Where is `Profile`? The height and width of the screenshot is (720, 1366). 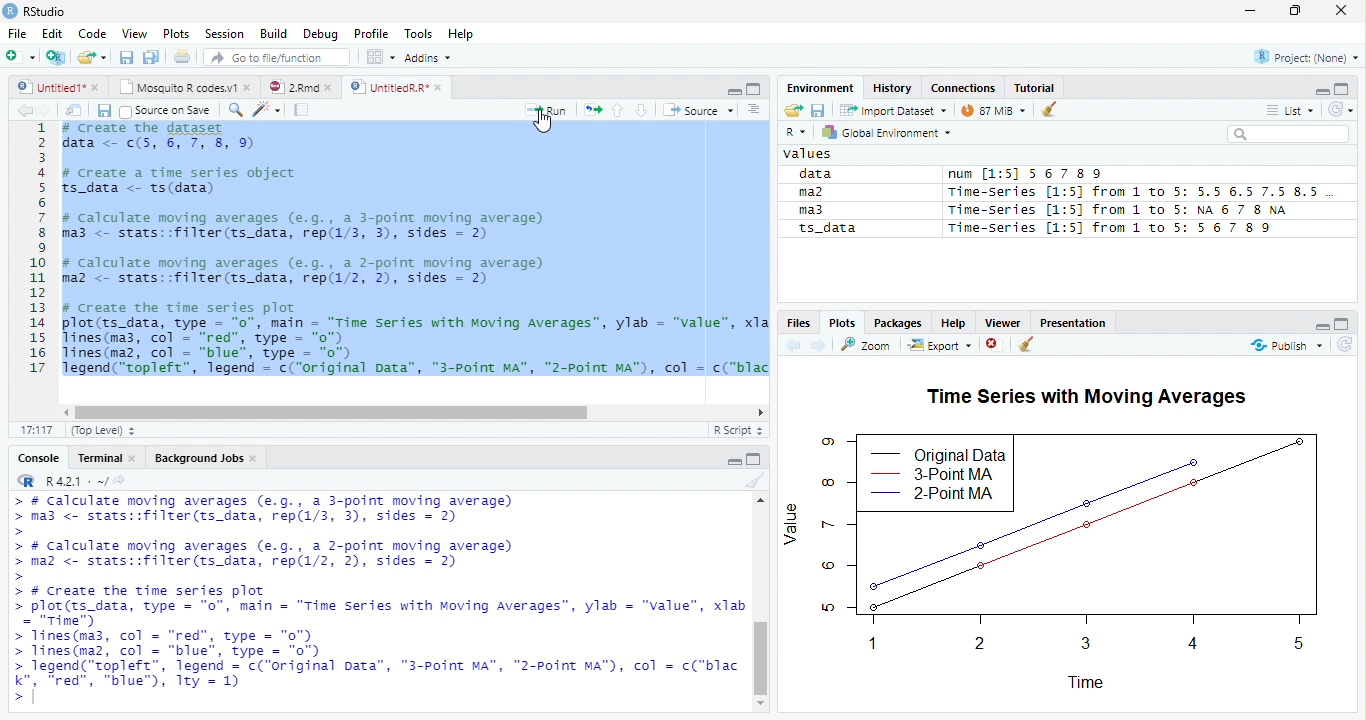 Profile is located at coordinates (371, 34).